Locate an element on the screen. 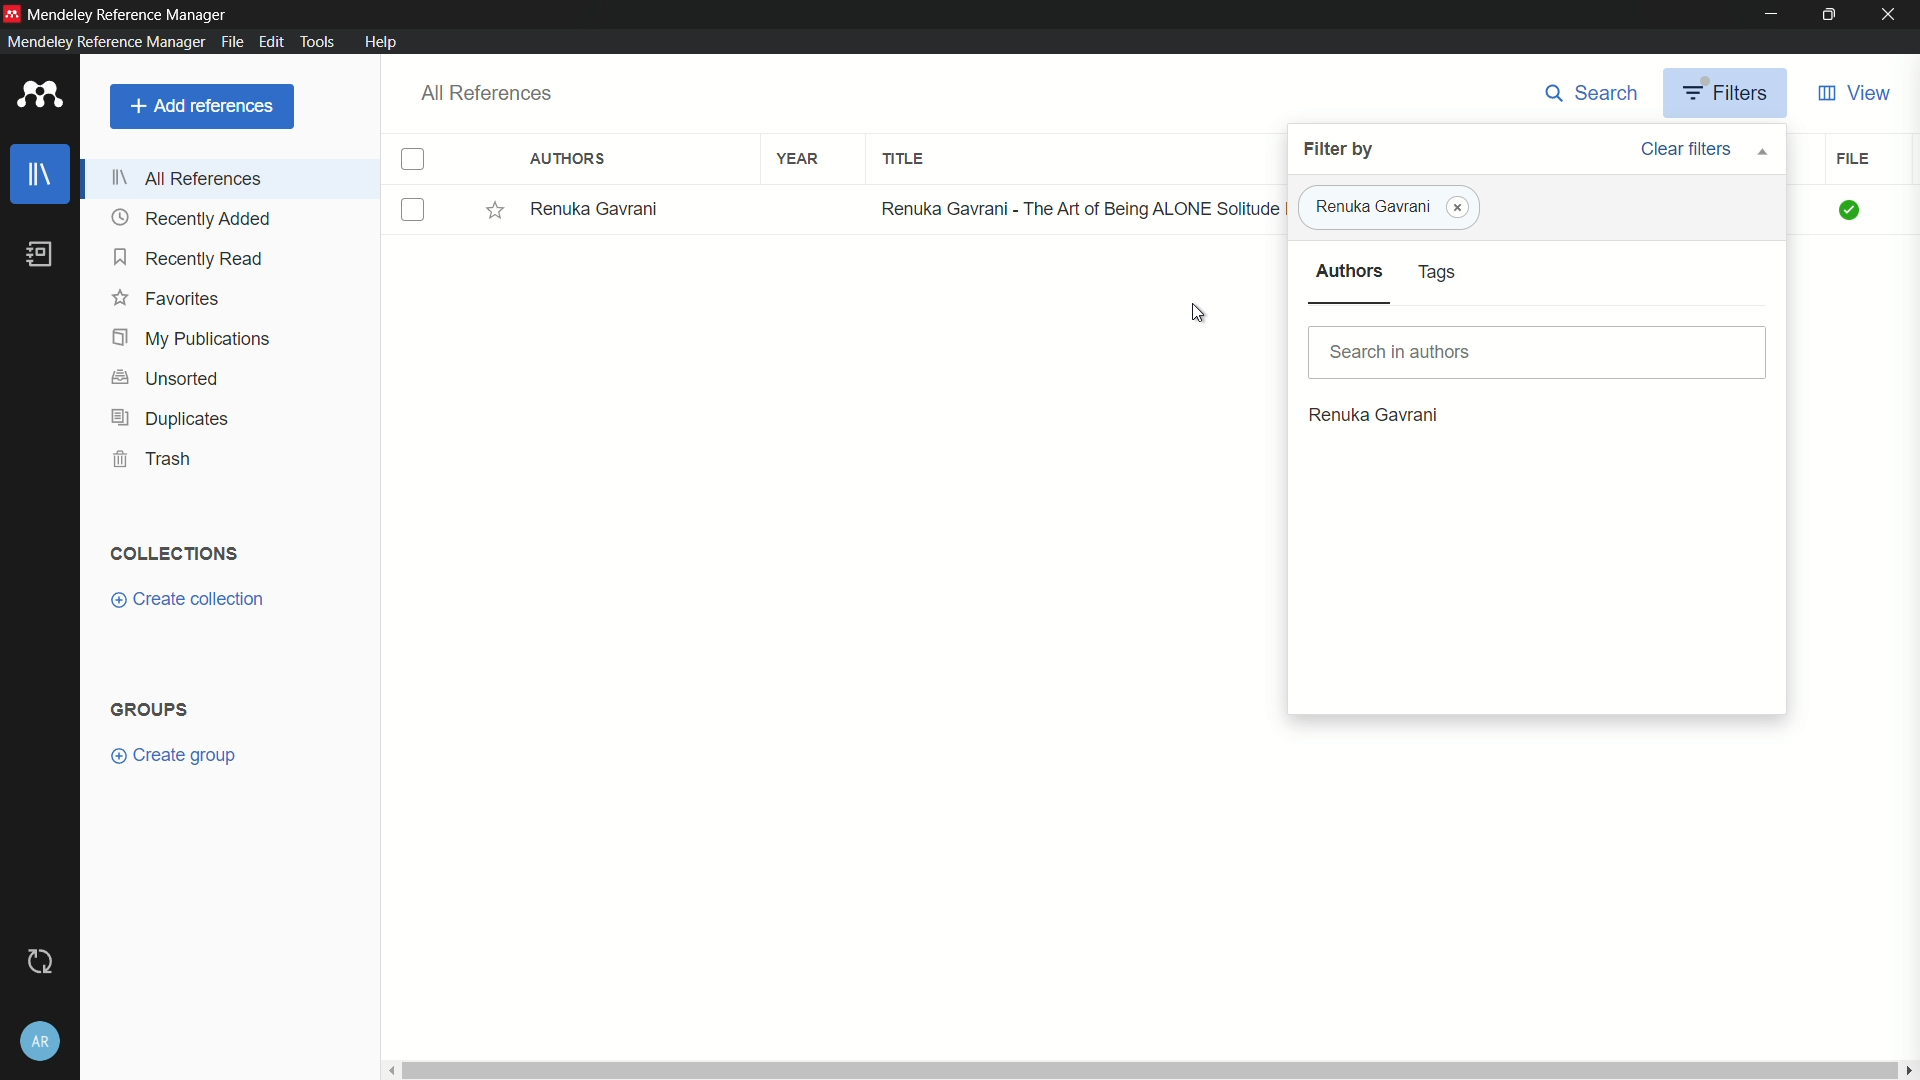 The image size is (1920, 1080). library is located at coordinates (38, 174).